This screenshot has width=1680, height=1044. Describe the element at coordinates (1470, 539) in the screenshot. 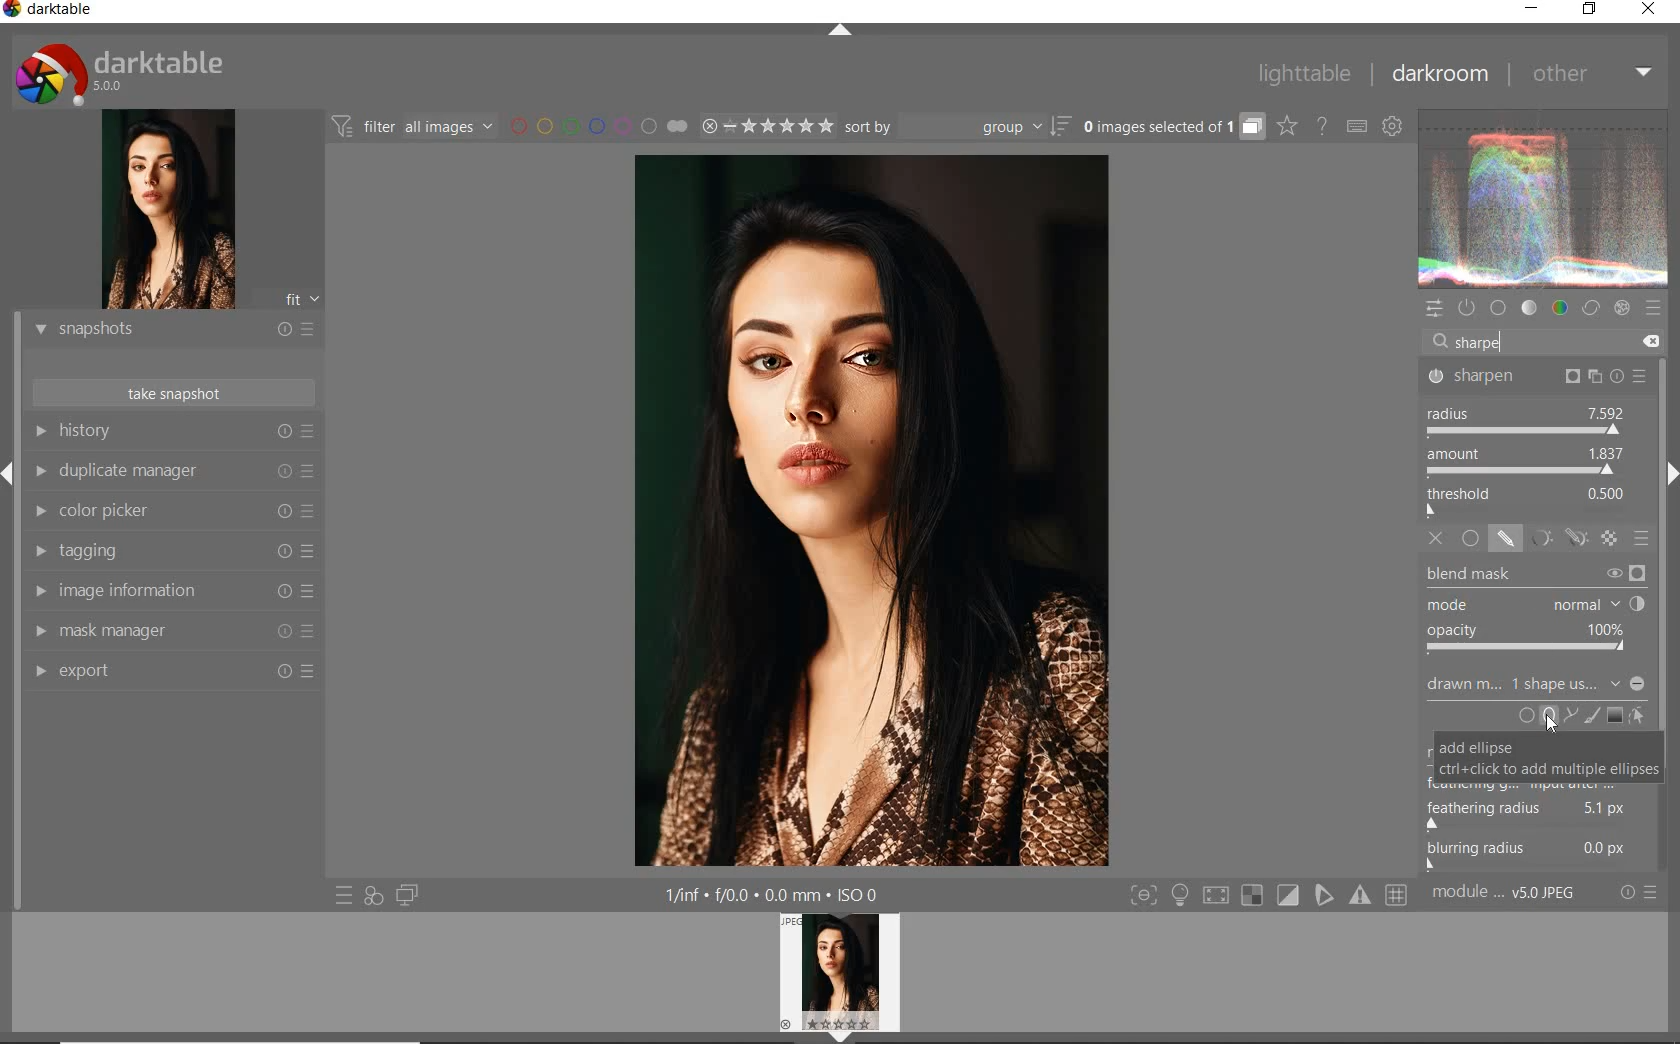

I see `UNIFORMLY` at that location.